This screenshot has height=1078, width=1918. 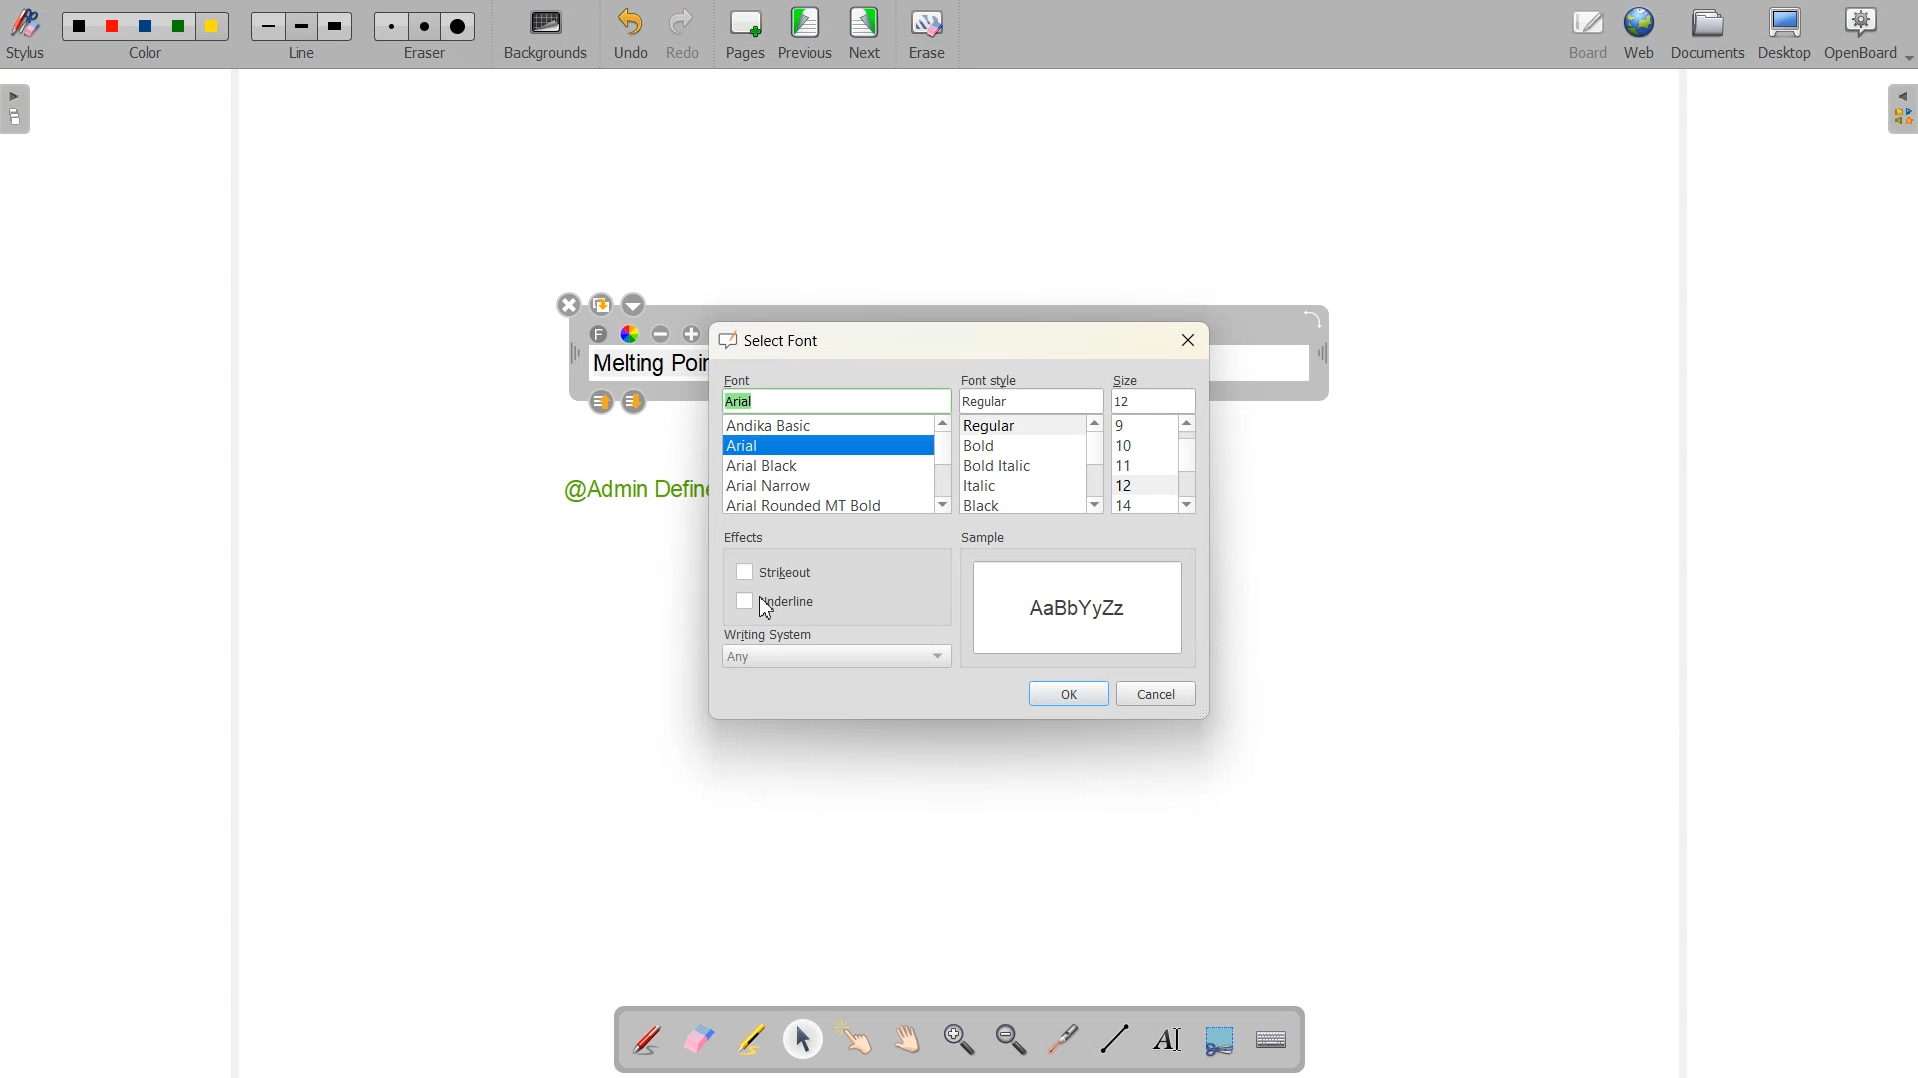 I want to click on @Admin Define task Melting point, so click(x=633, y=492).